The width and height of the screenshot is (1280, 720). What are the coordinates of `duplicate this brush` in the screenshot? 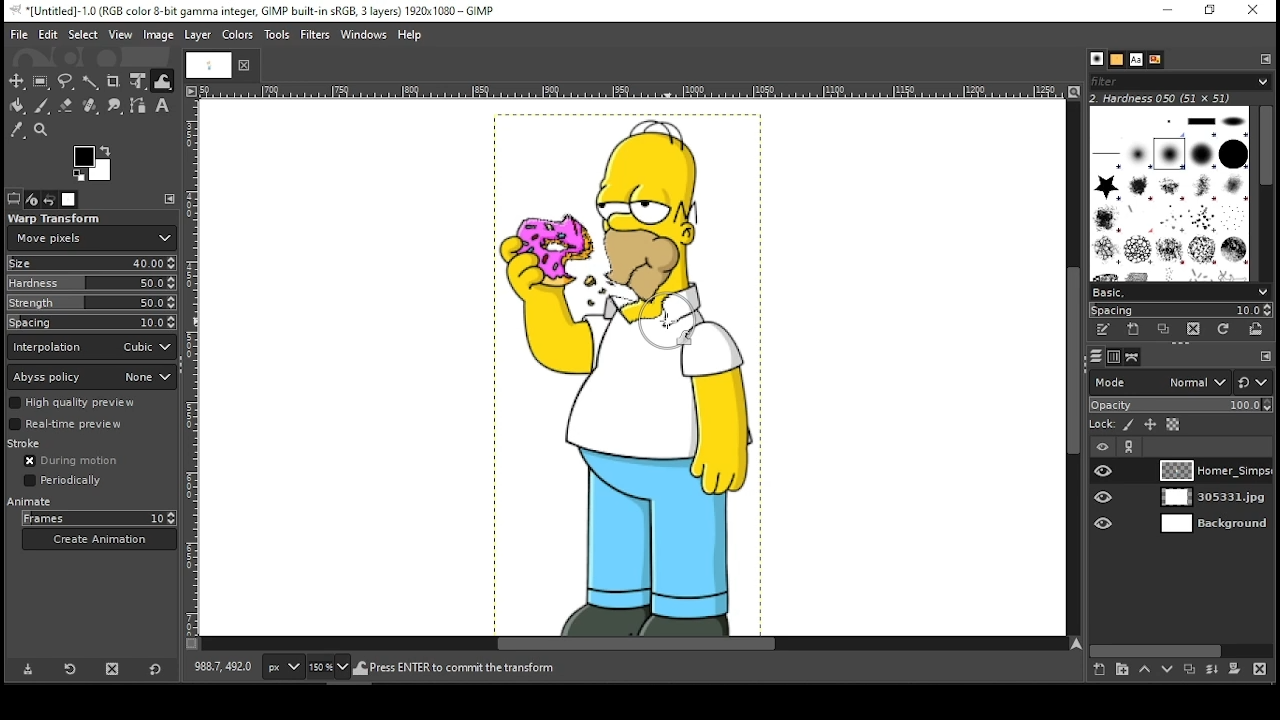 It's located at (1164, 330).